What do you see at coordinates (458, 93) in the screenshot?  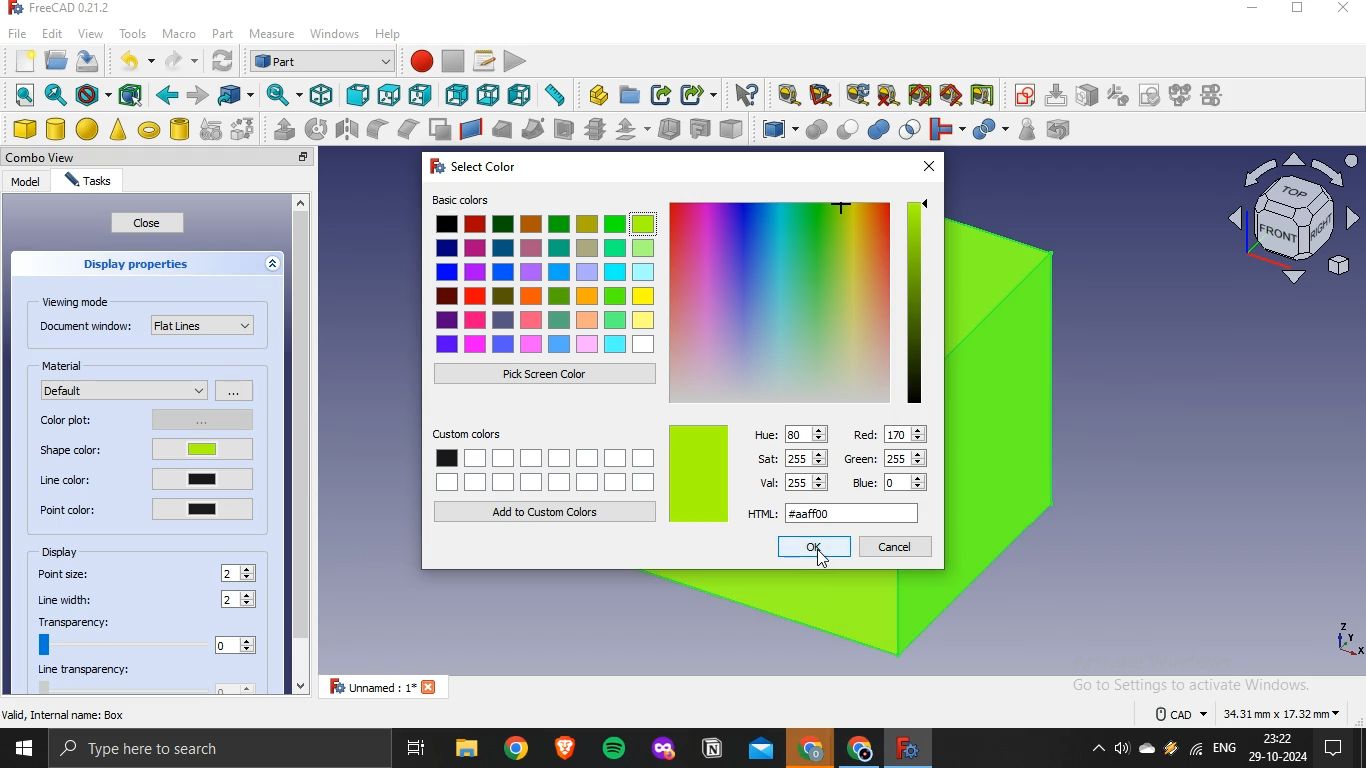 I see `rear` at bounding box center [458, 93].